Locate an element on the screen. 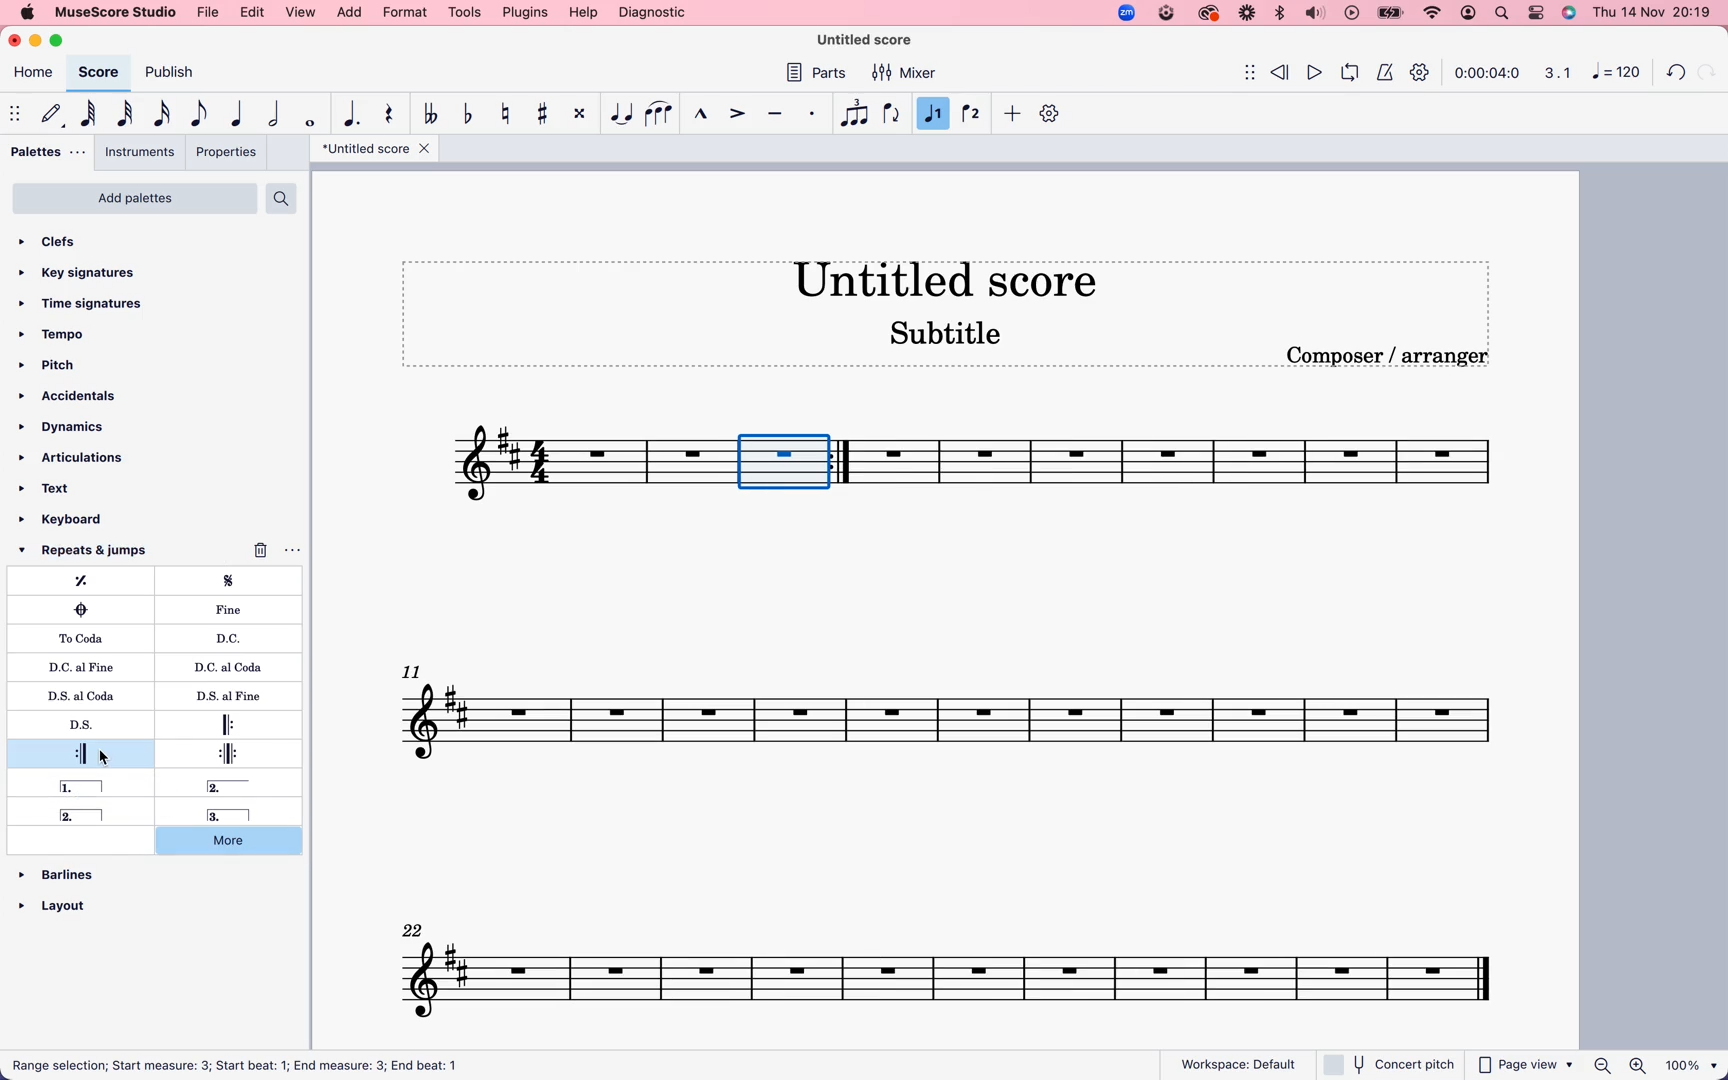 This screenshot has height=1080, width=1728. maximize is located at coordinates (62, 41).